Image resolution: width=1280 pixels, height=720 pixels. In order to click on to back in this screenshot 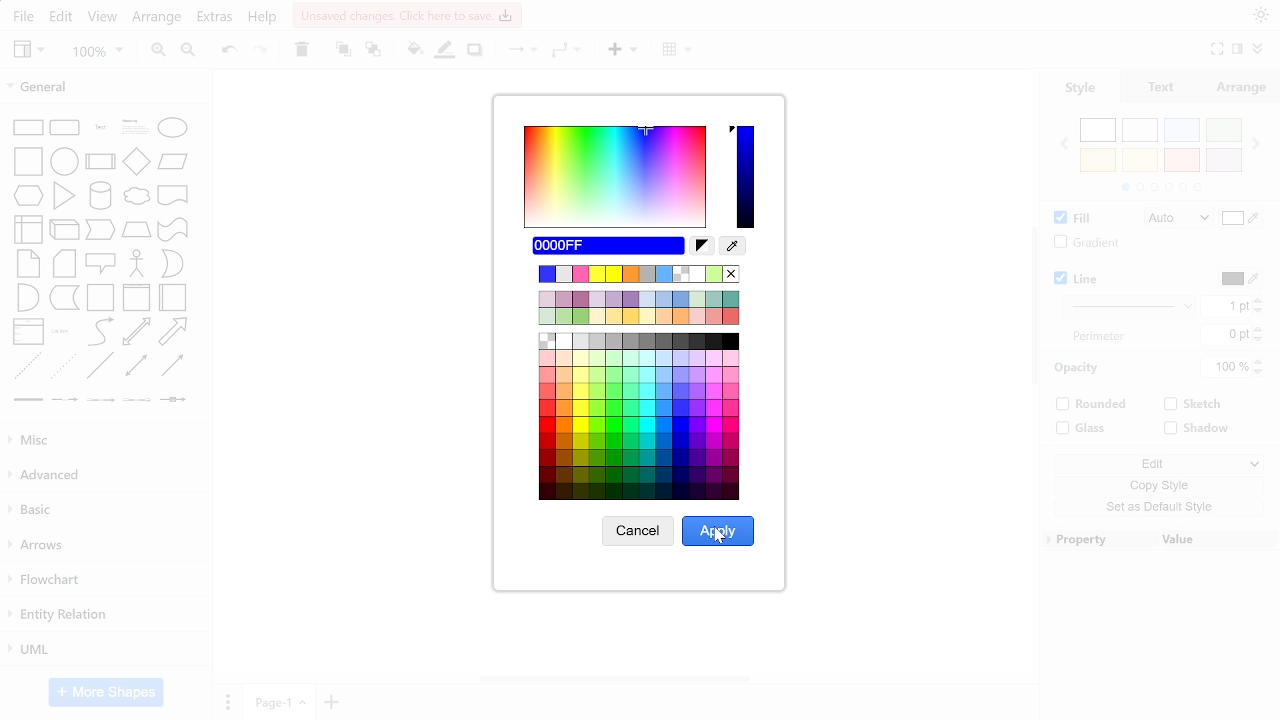, I will do `click(372, 51)`.